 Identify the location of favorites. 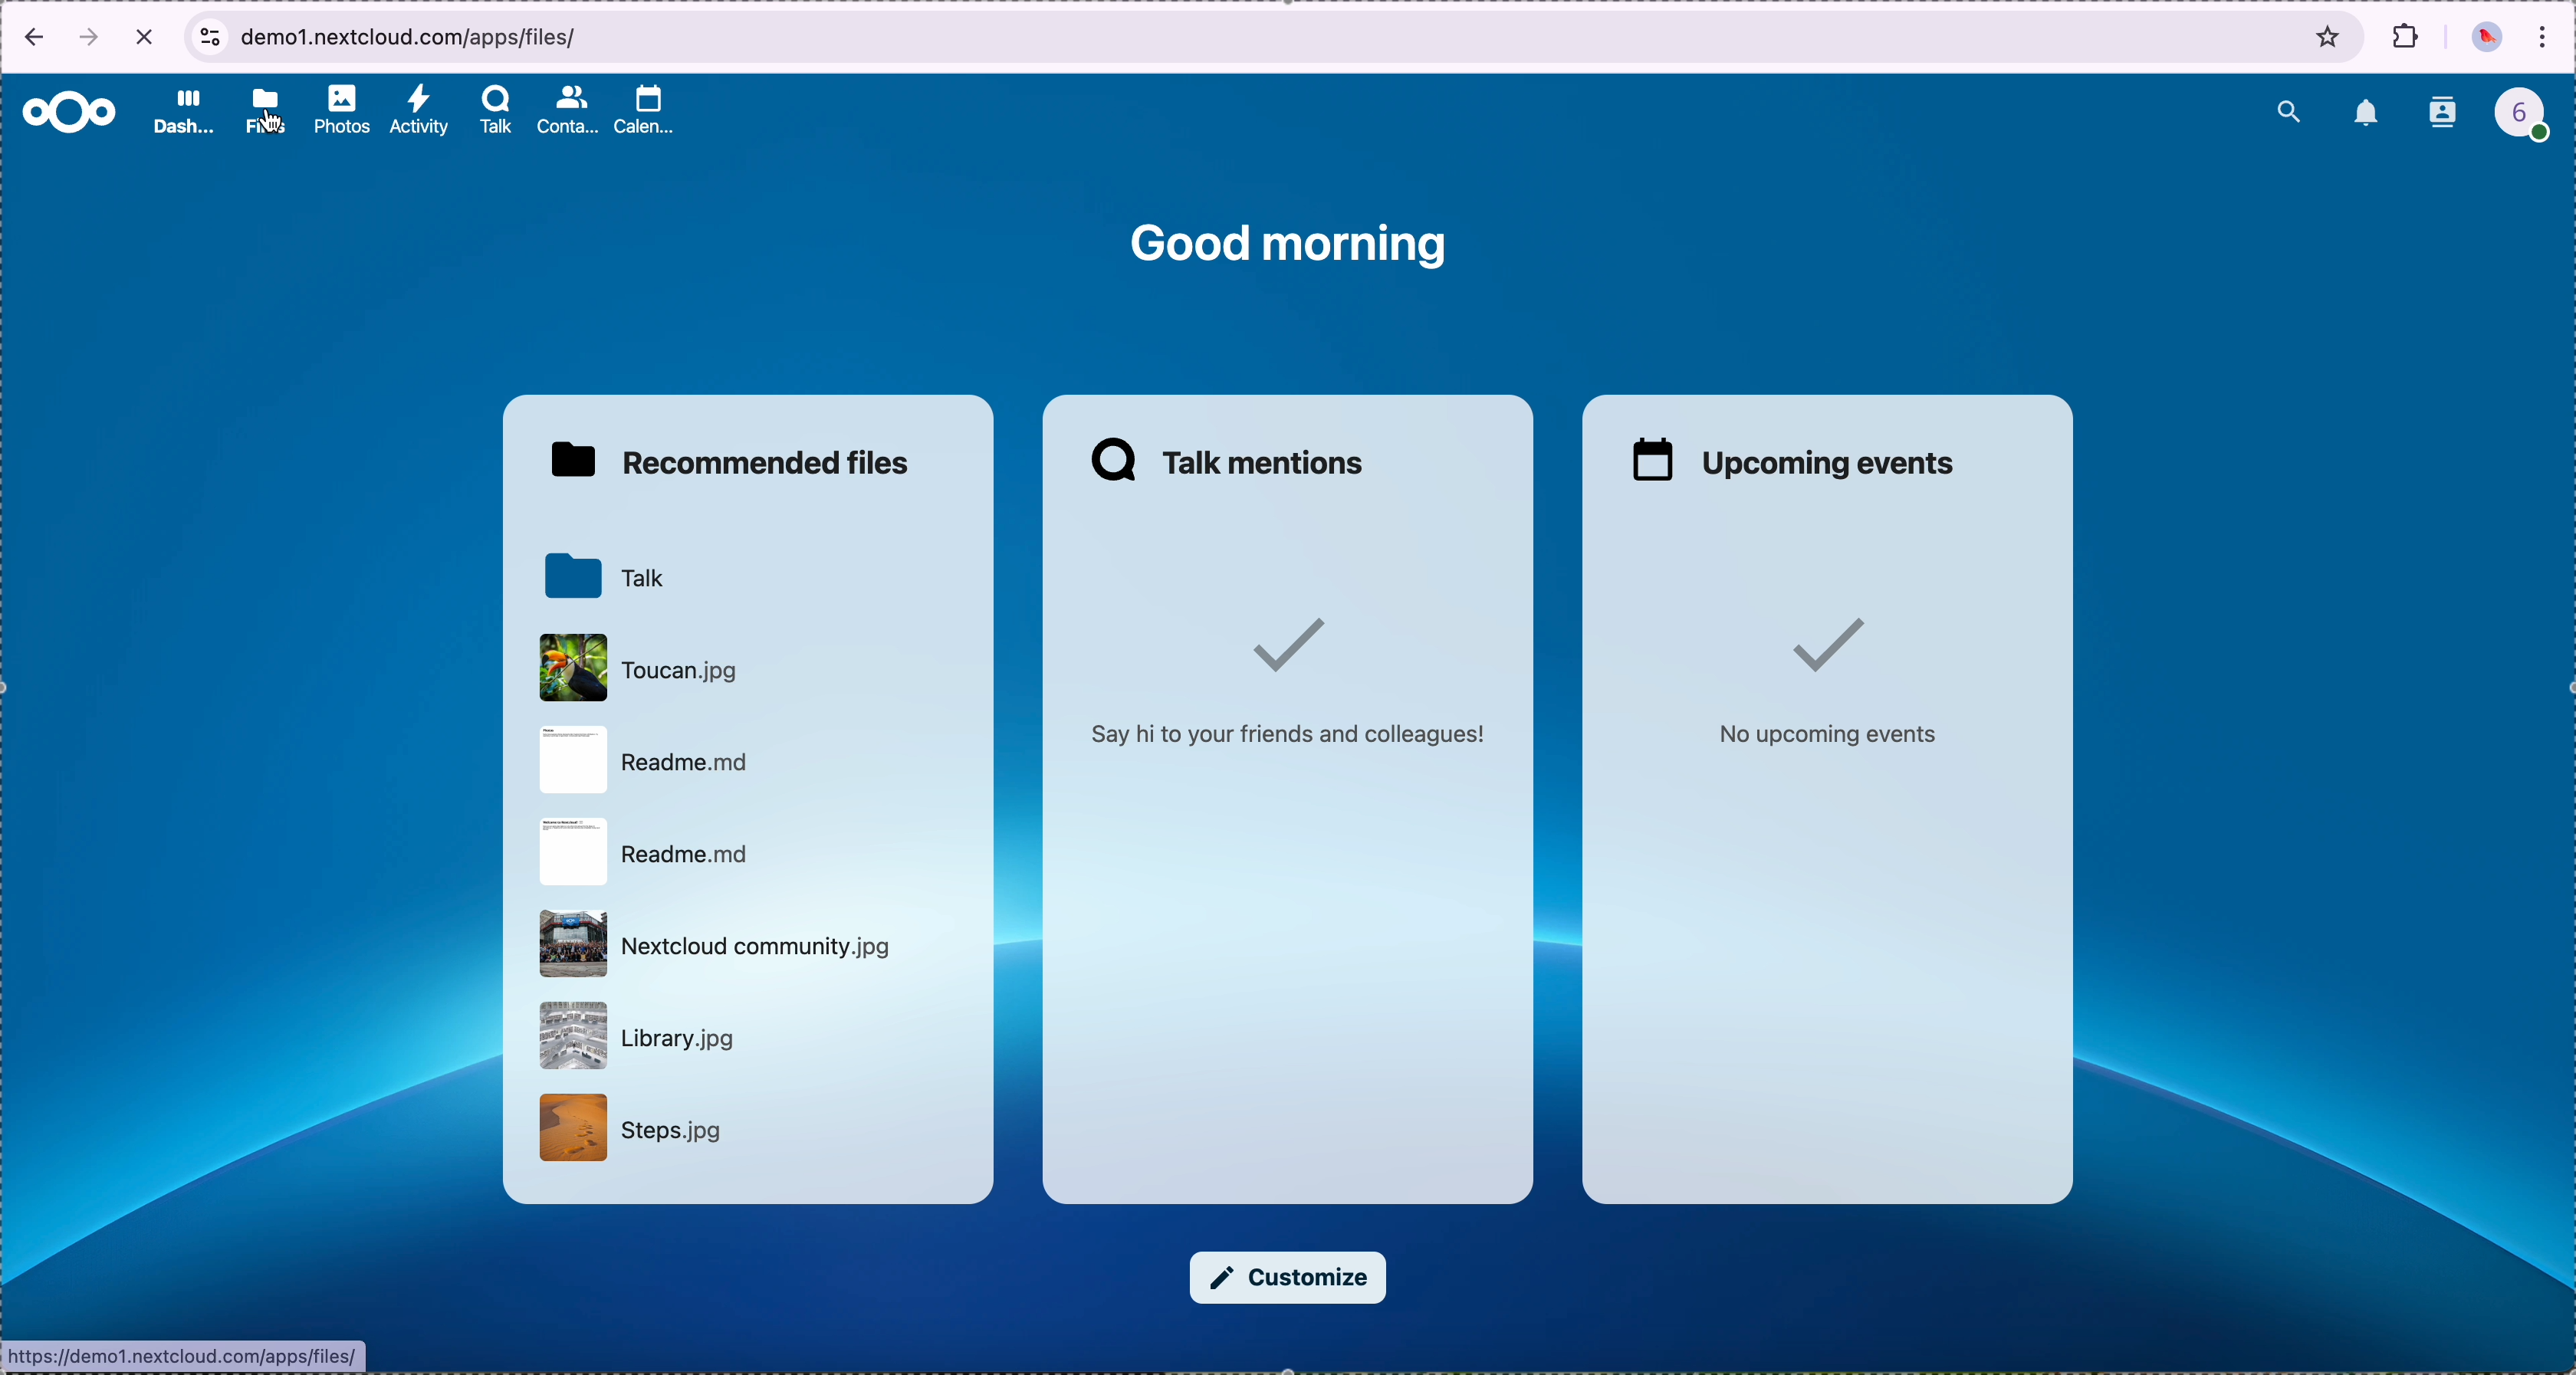
(2330, 36).